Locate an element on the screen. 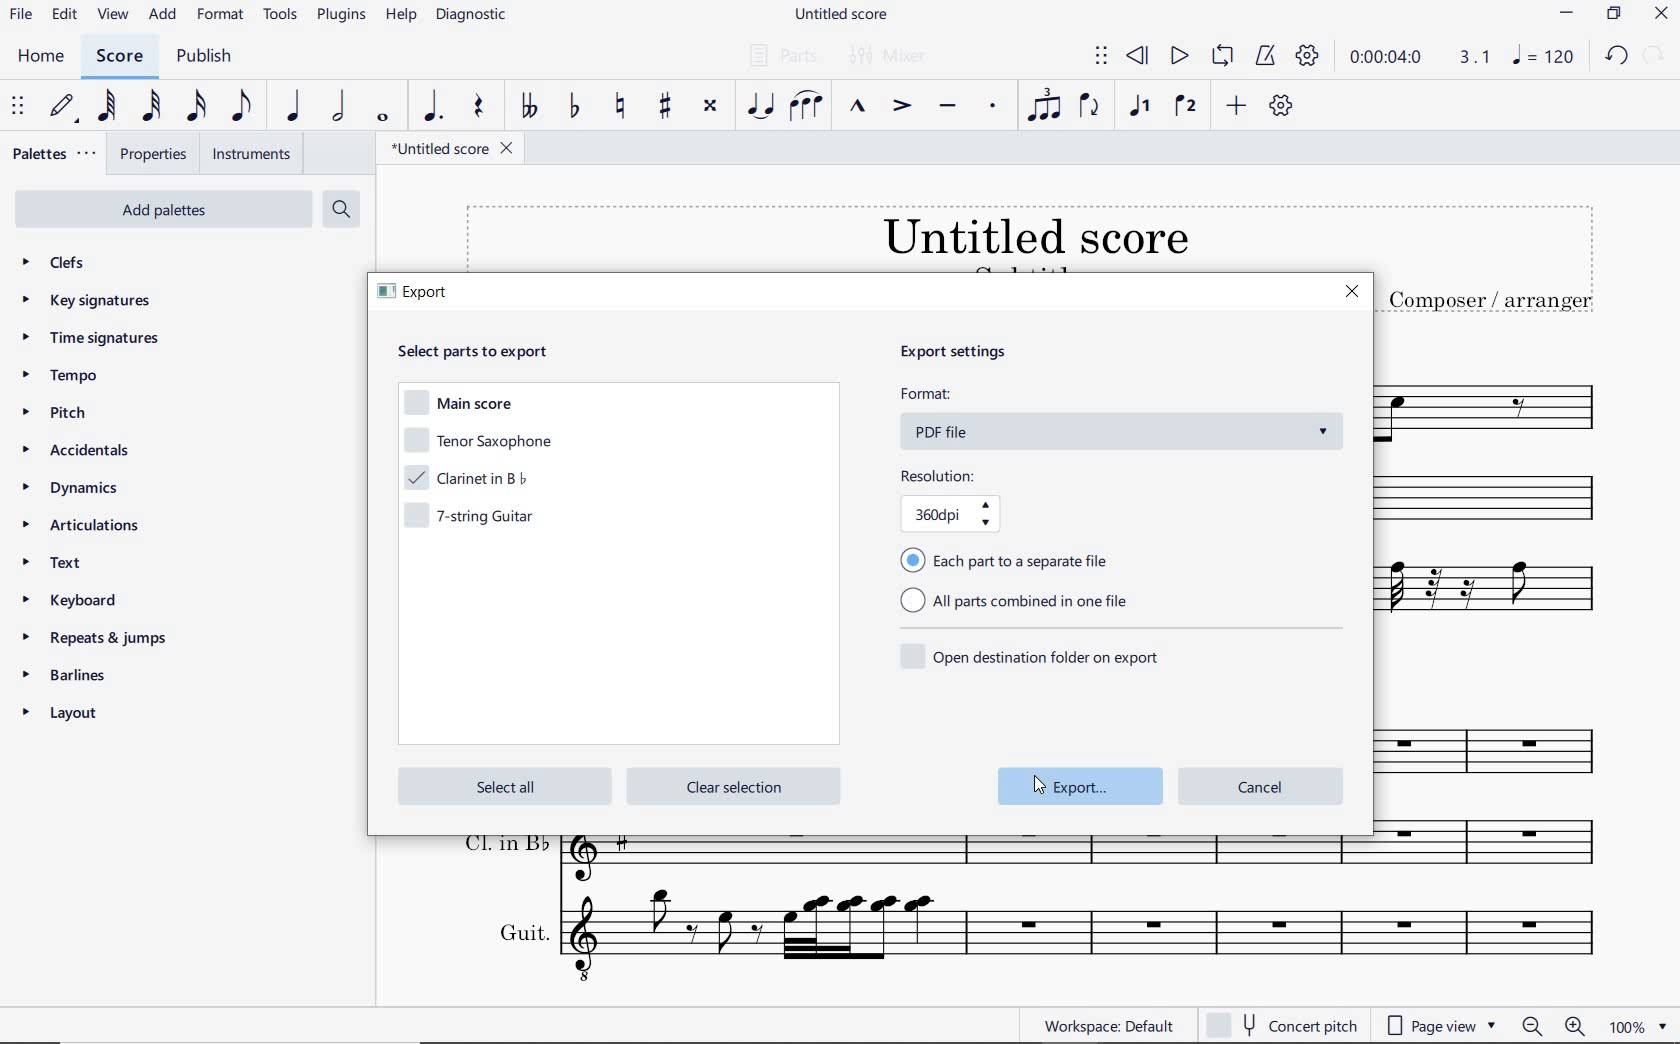  FILE NAME is located at coordinates (452, 151).